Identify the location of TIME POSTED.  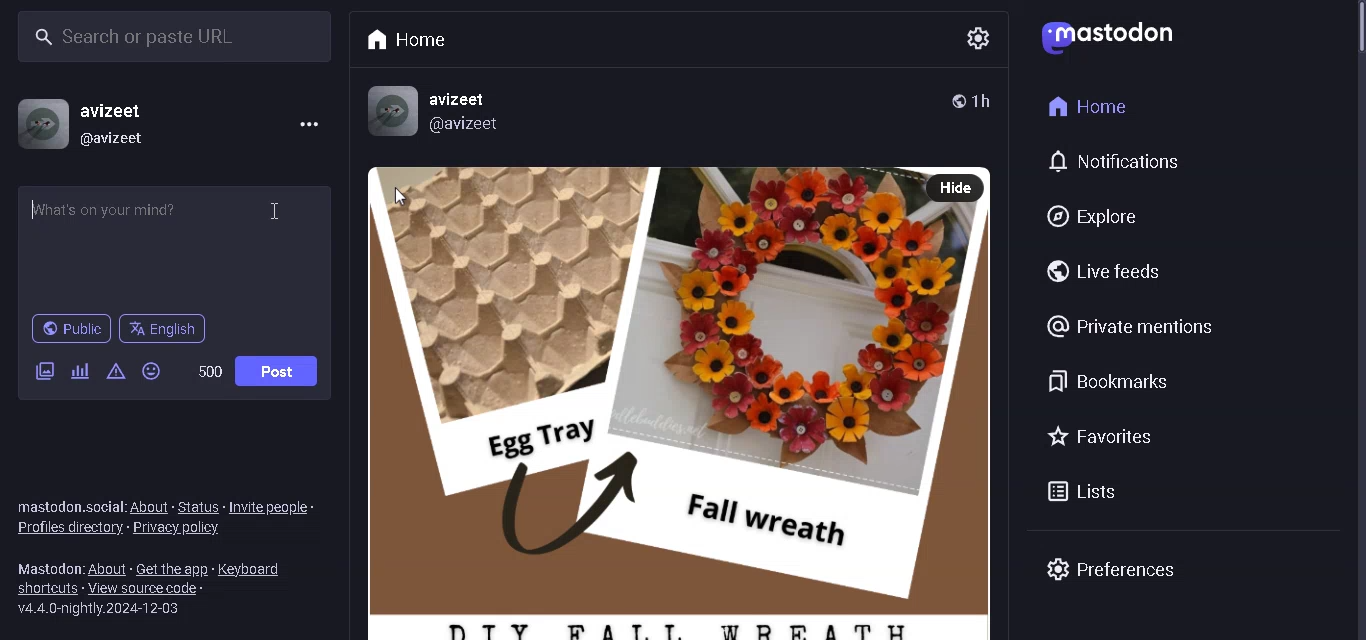
(988, 101).